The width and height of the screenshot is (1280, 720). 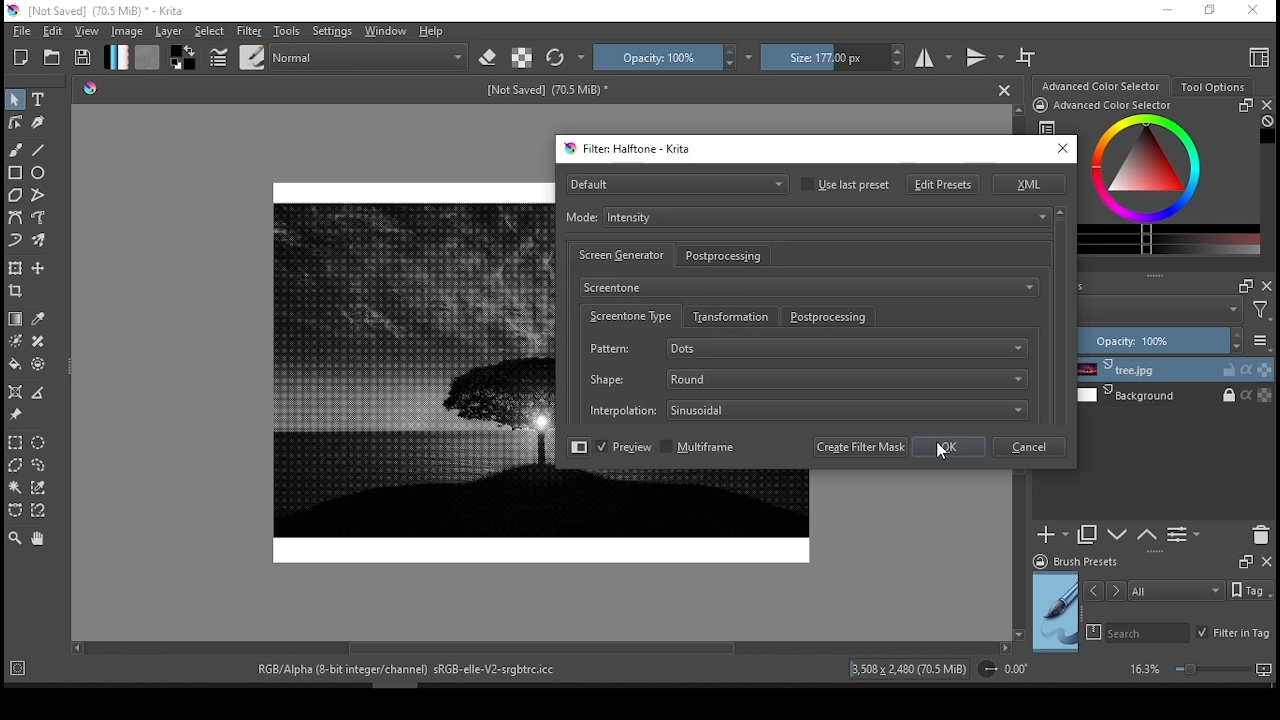 What do you see at coordinates (403, 371) in the screenshot?
I see `image` at bounding box center [403, 371].